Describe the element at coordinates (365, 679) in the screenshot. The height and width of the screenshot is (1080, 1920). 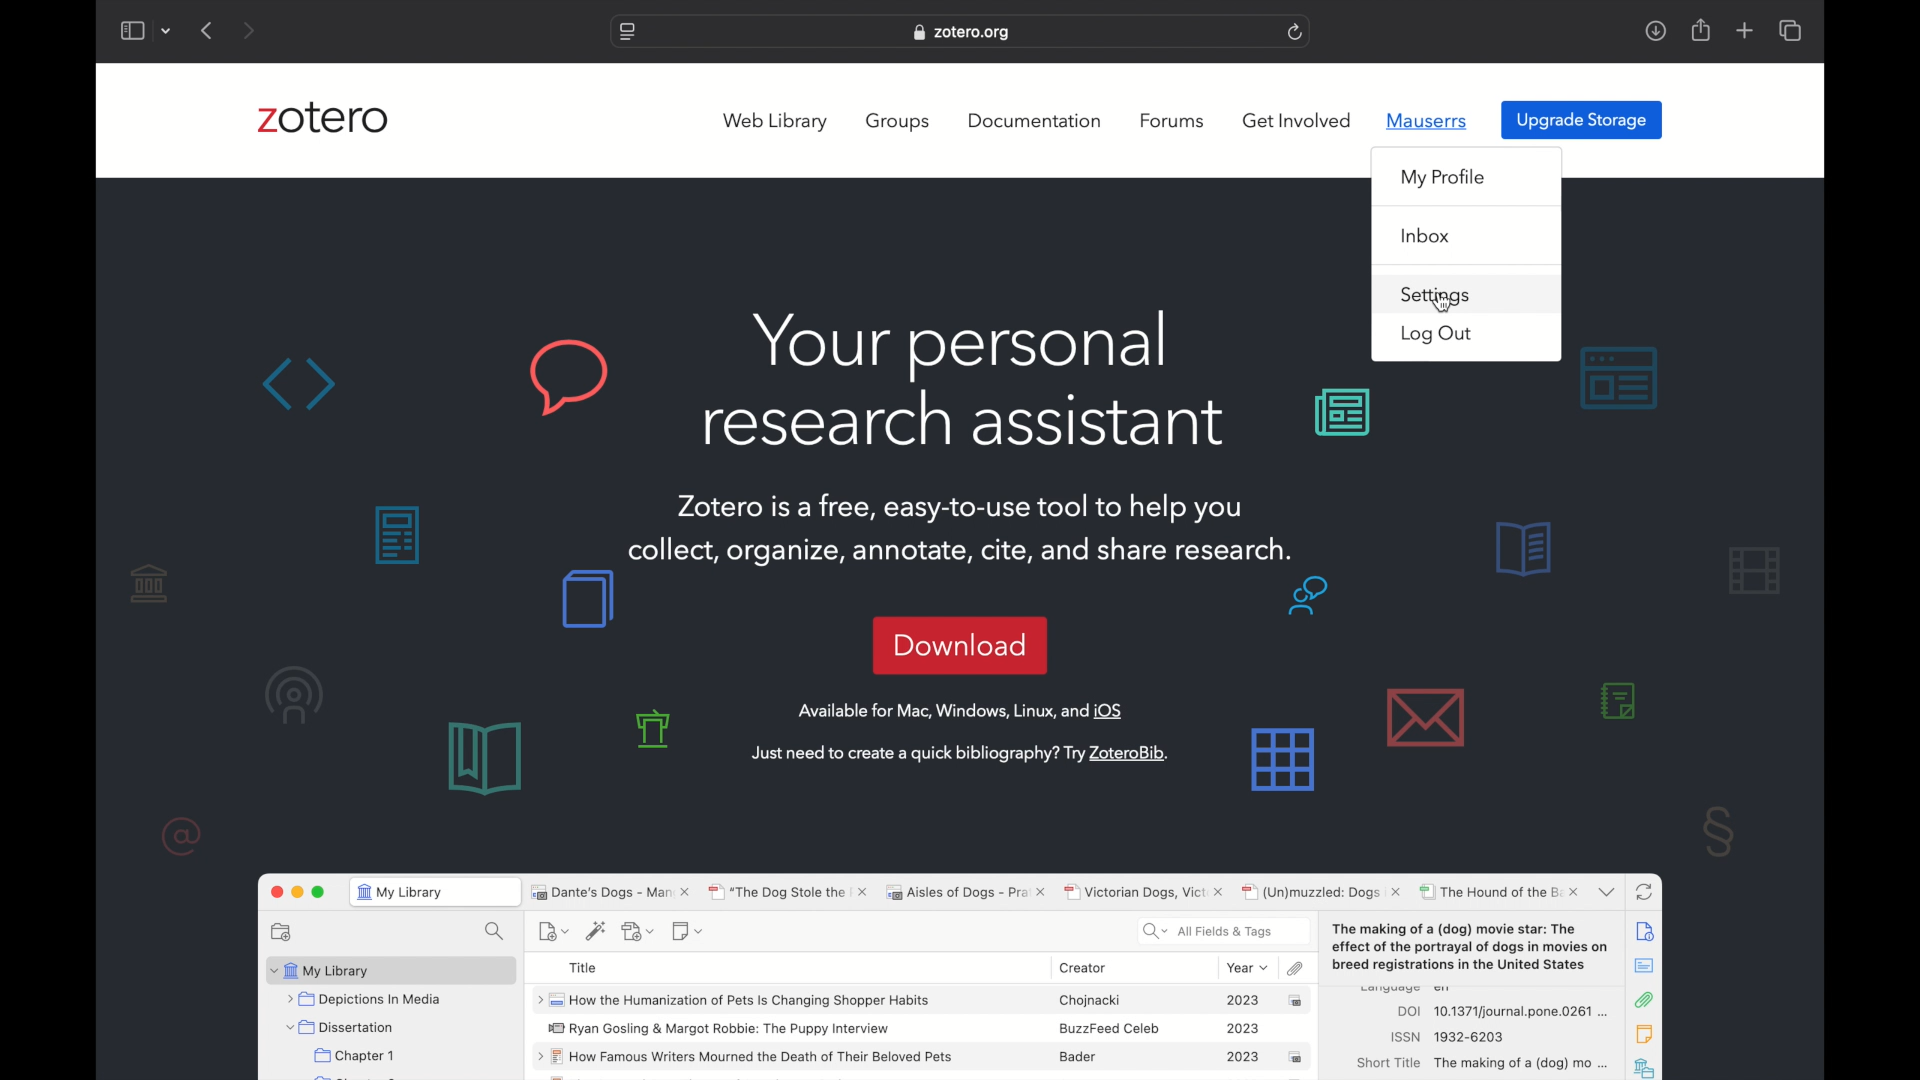
I see `background graphics` at that location.